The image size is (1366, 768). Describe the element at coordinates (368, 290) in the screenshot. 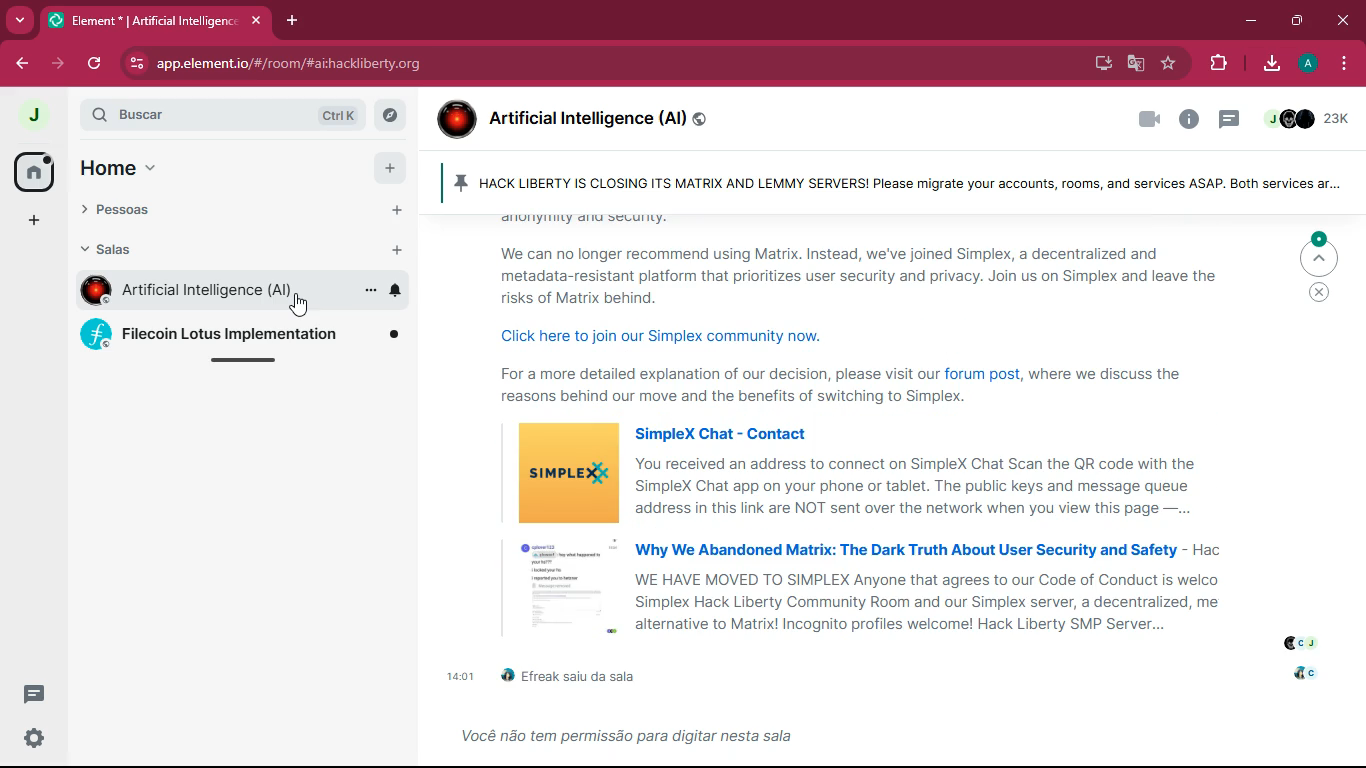

I see `more` at that location.